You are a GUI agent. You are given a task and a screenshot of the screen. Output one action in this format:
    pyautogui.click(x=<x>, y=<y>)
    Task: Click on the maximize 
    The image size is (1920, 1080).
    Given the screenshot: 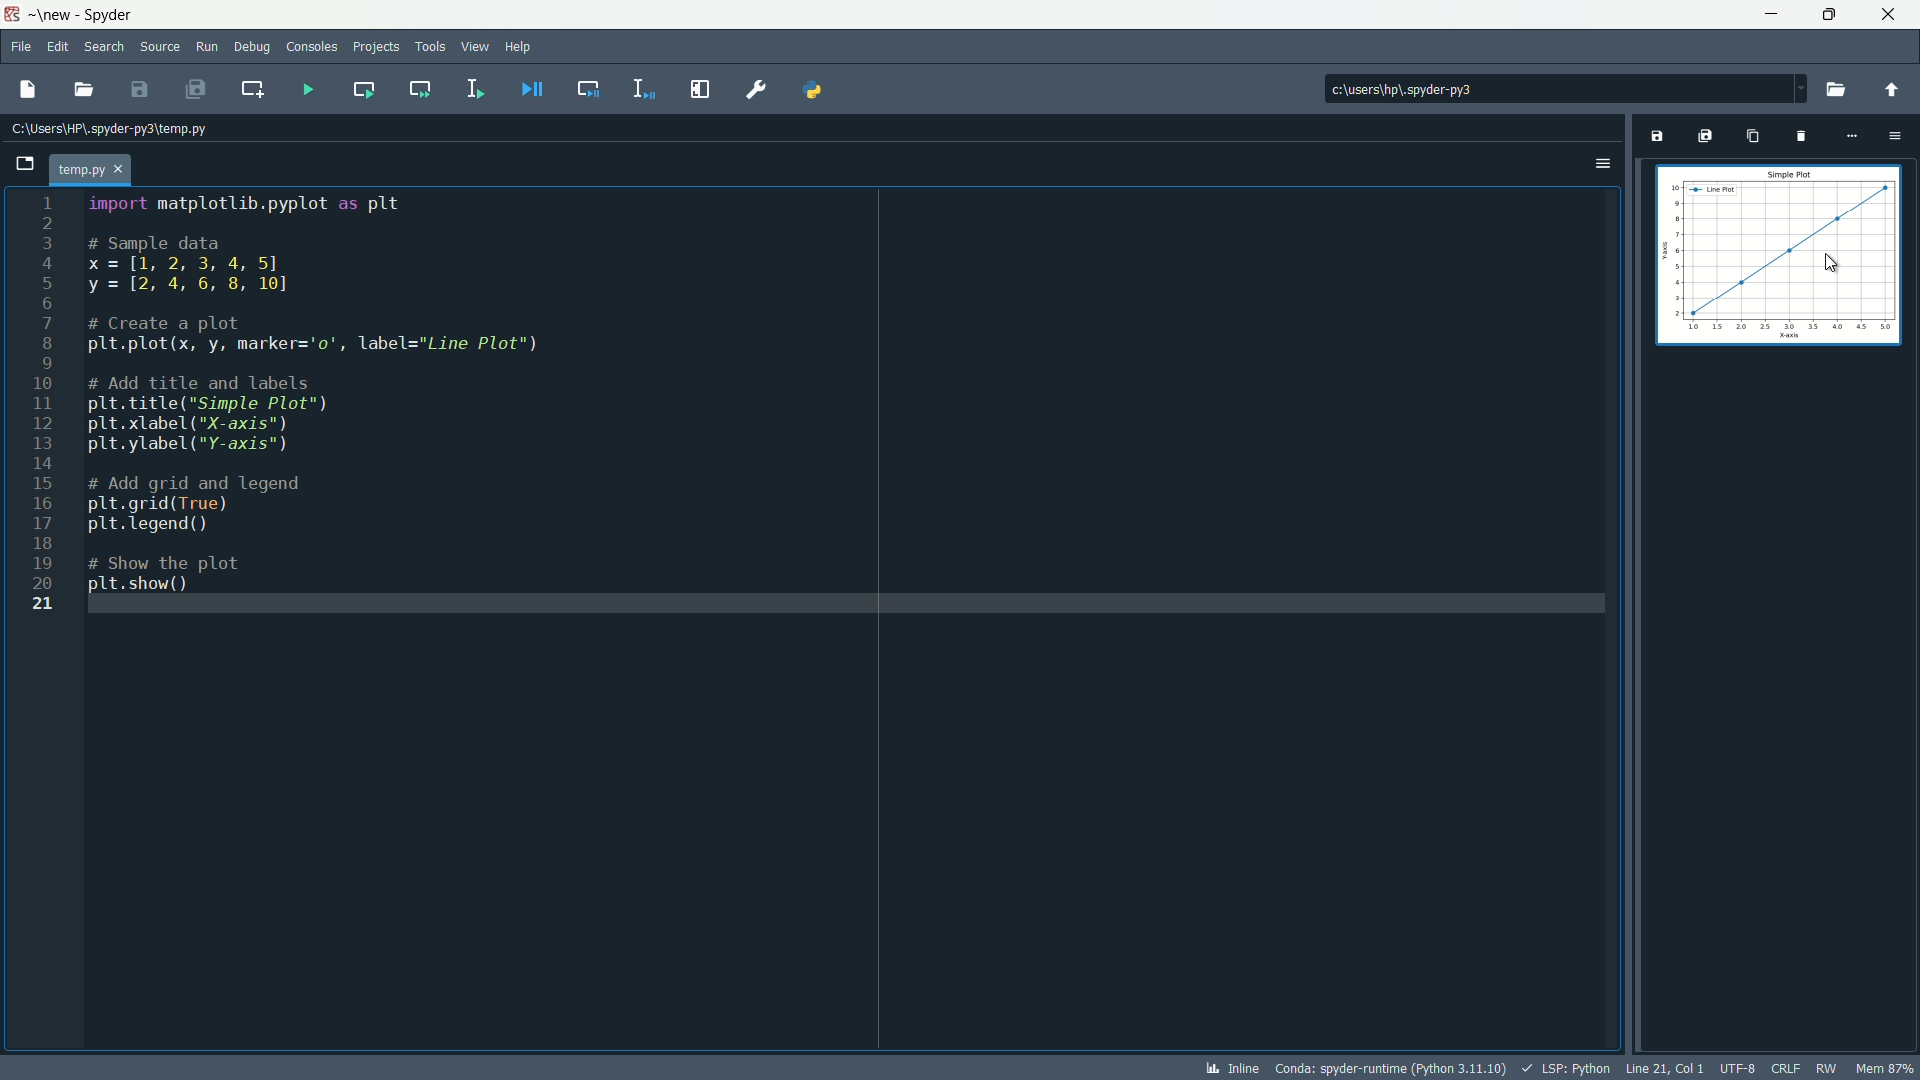 What is the action you would take?
    pyautogui.click(x=1823, y=14)
    